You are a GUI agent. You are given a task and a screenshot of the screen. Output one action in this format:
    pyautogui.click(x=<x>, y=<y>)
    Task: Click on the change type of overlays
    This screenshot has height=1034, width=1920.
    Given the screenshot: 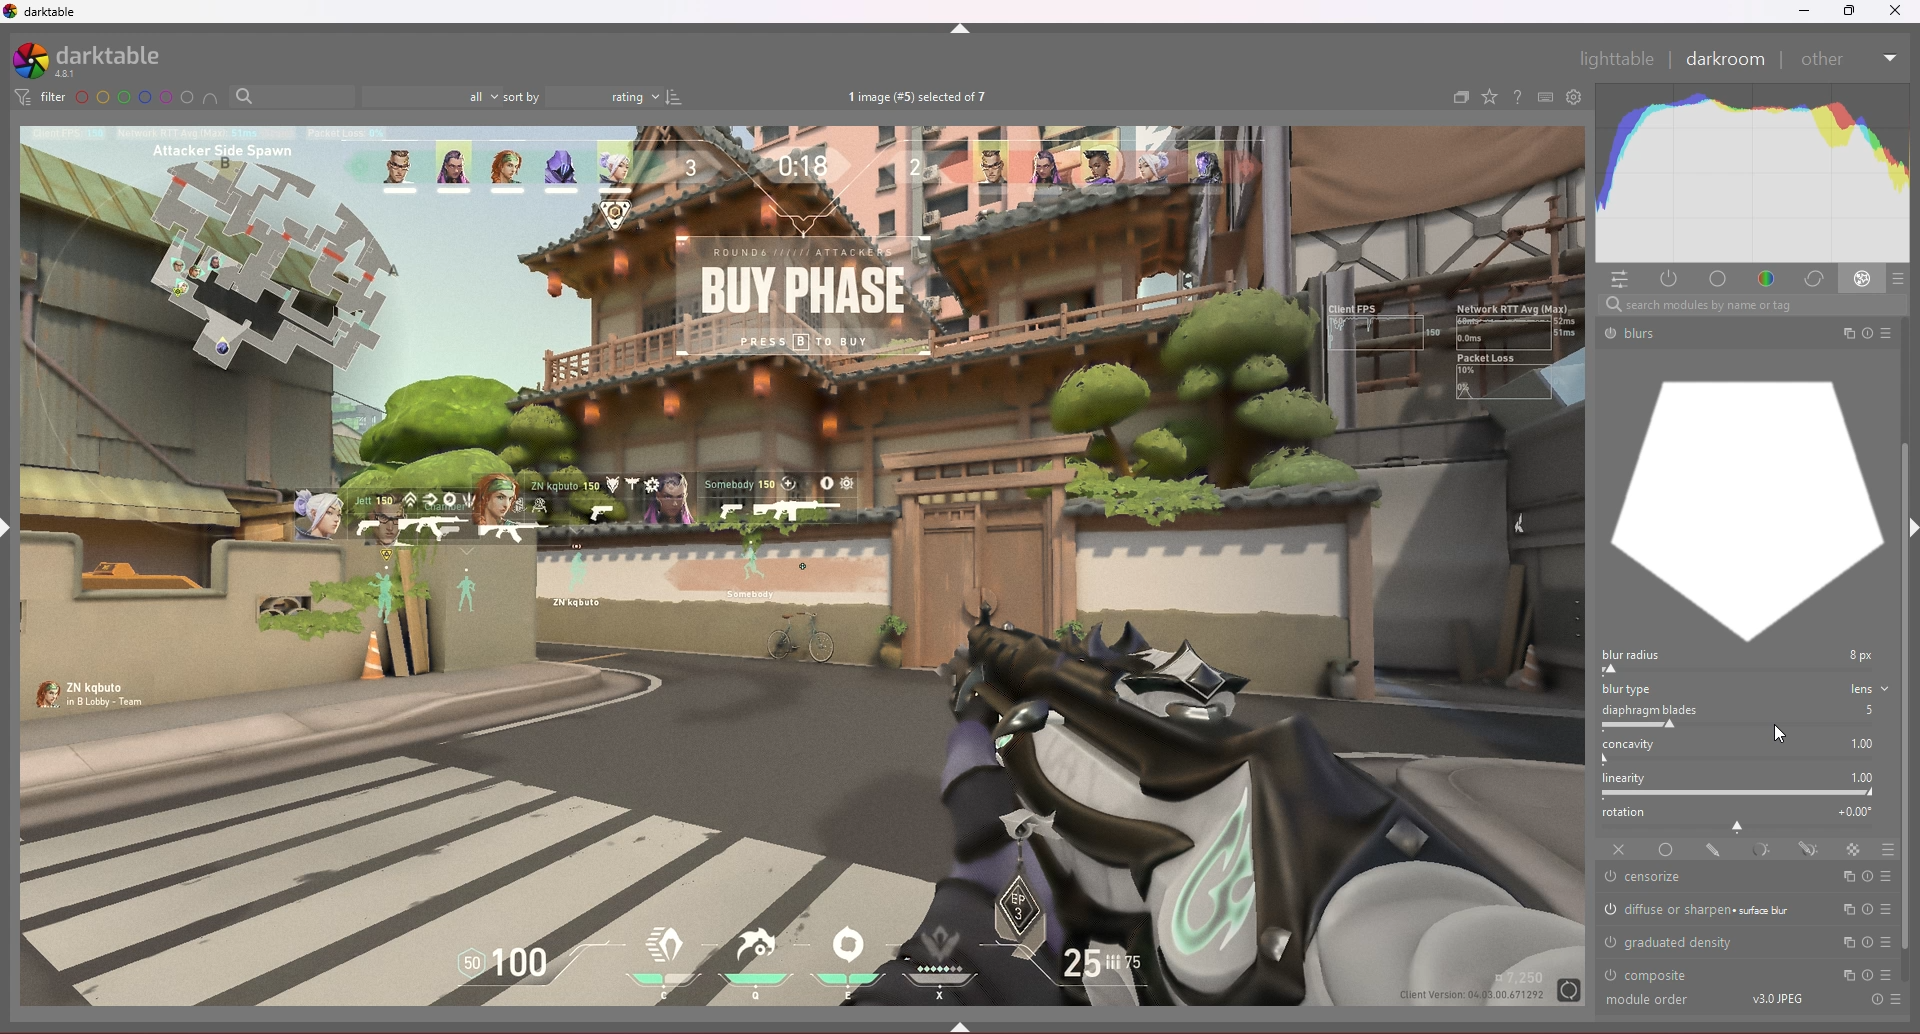 What is the action you would take?
    pyautogui.click(x=1491, y=96)
    